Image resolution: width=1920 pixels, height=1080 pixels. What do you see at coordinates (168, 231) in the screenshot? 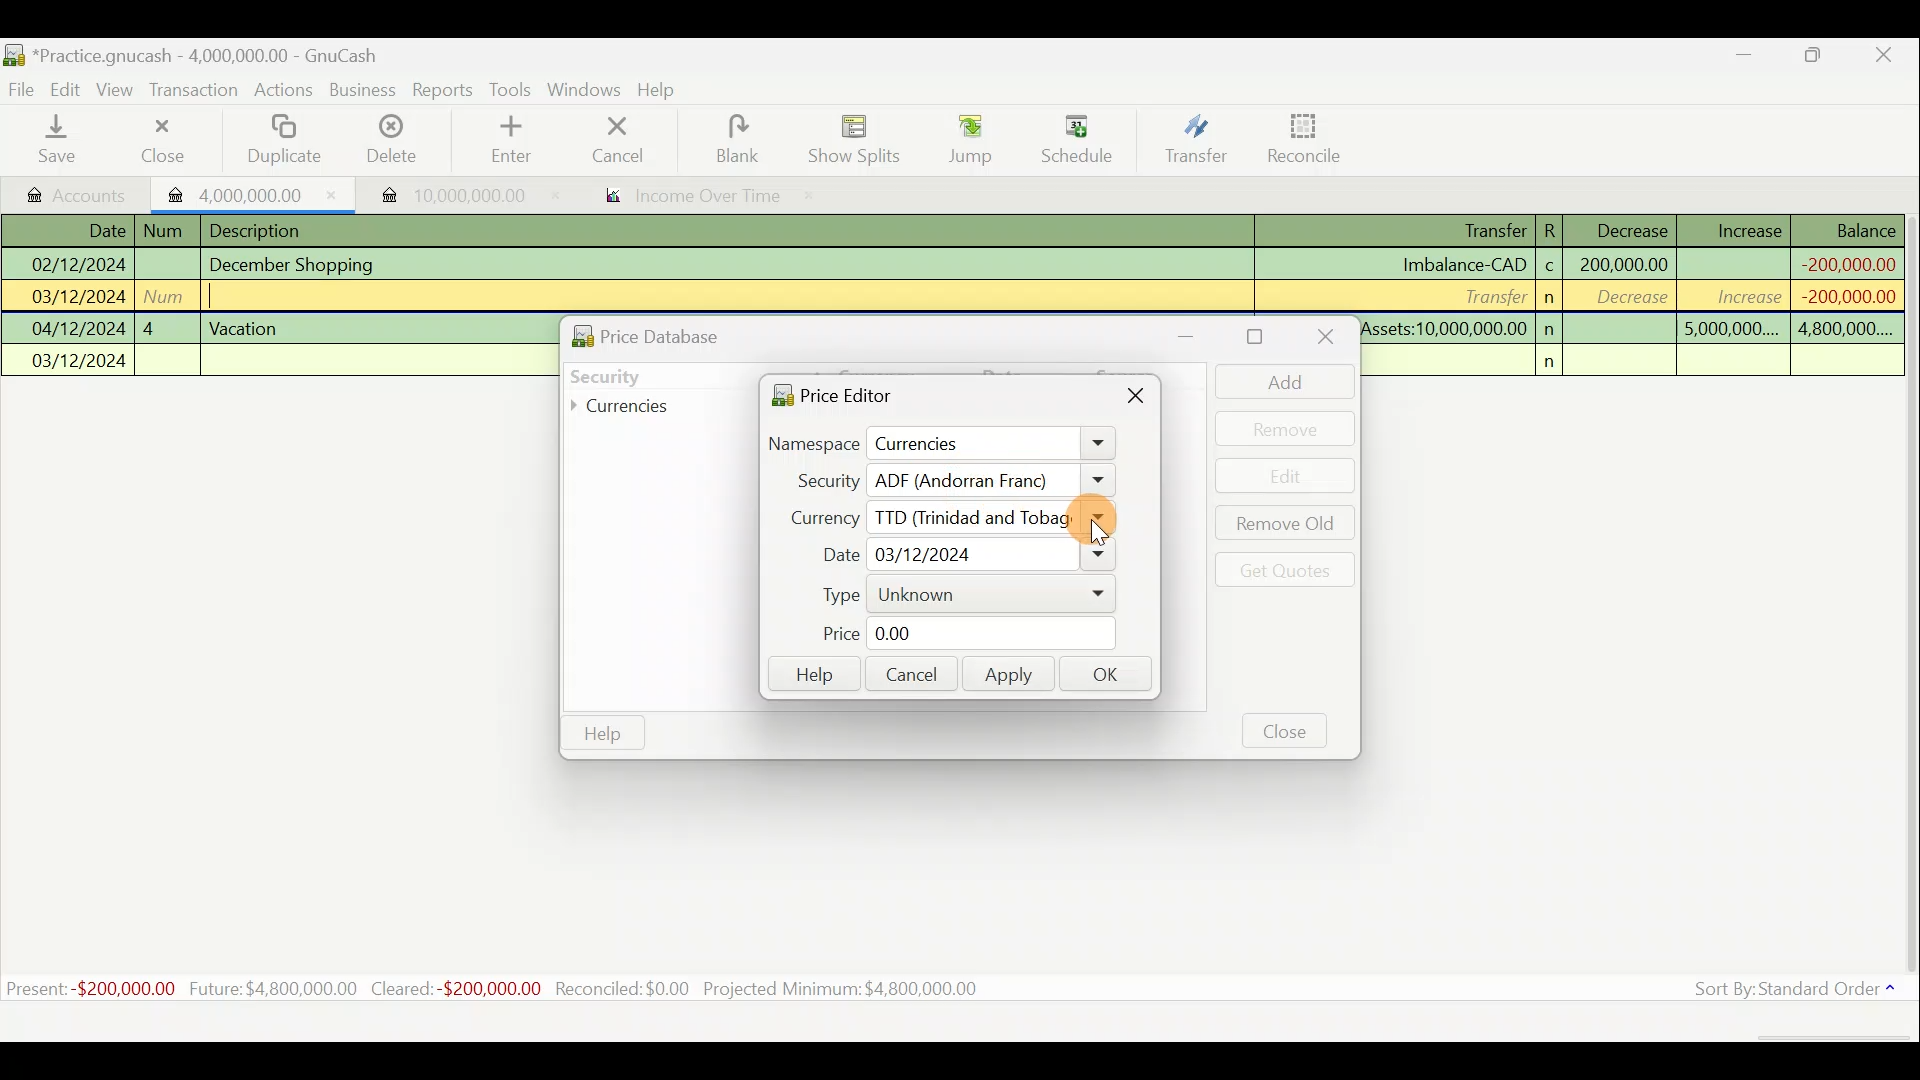
I see `num` at bounding box center [168, 231].